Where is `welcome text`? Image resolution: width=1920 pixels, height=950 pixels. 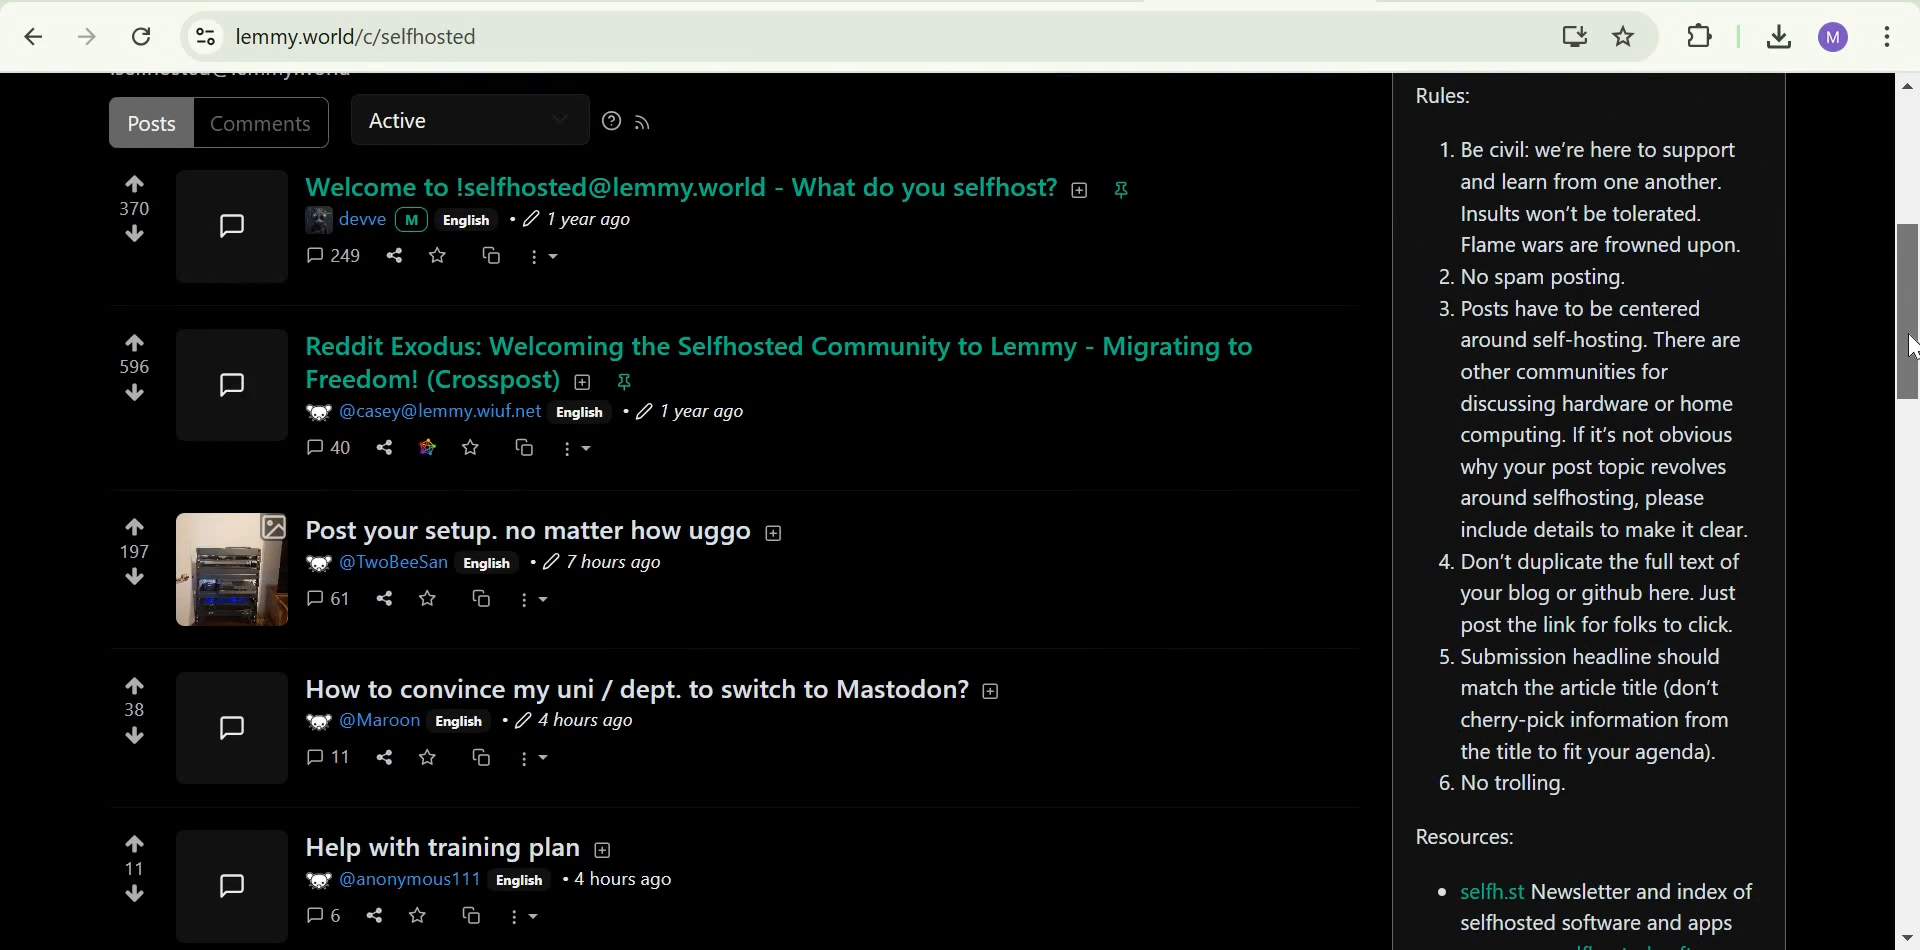
welcome text is located at coordinates (677, 186).